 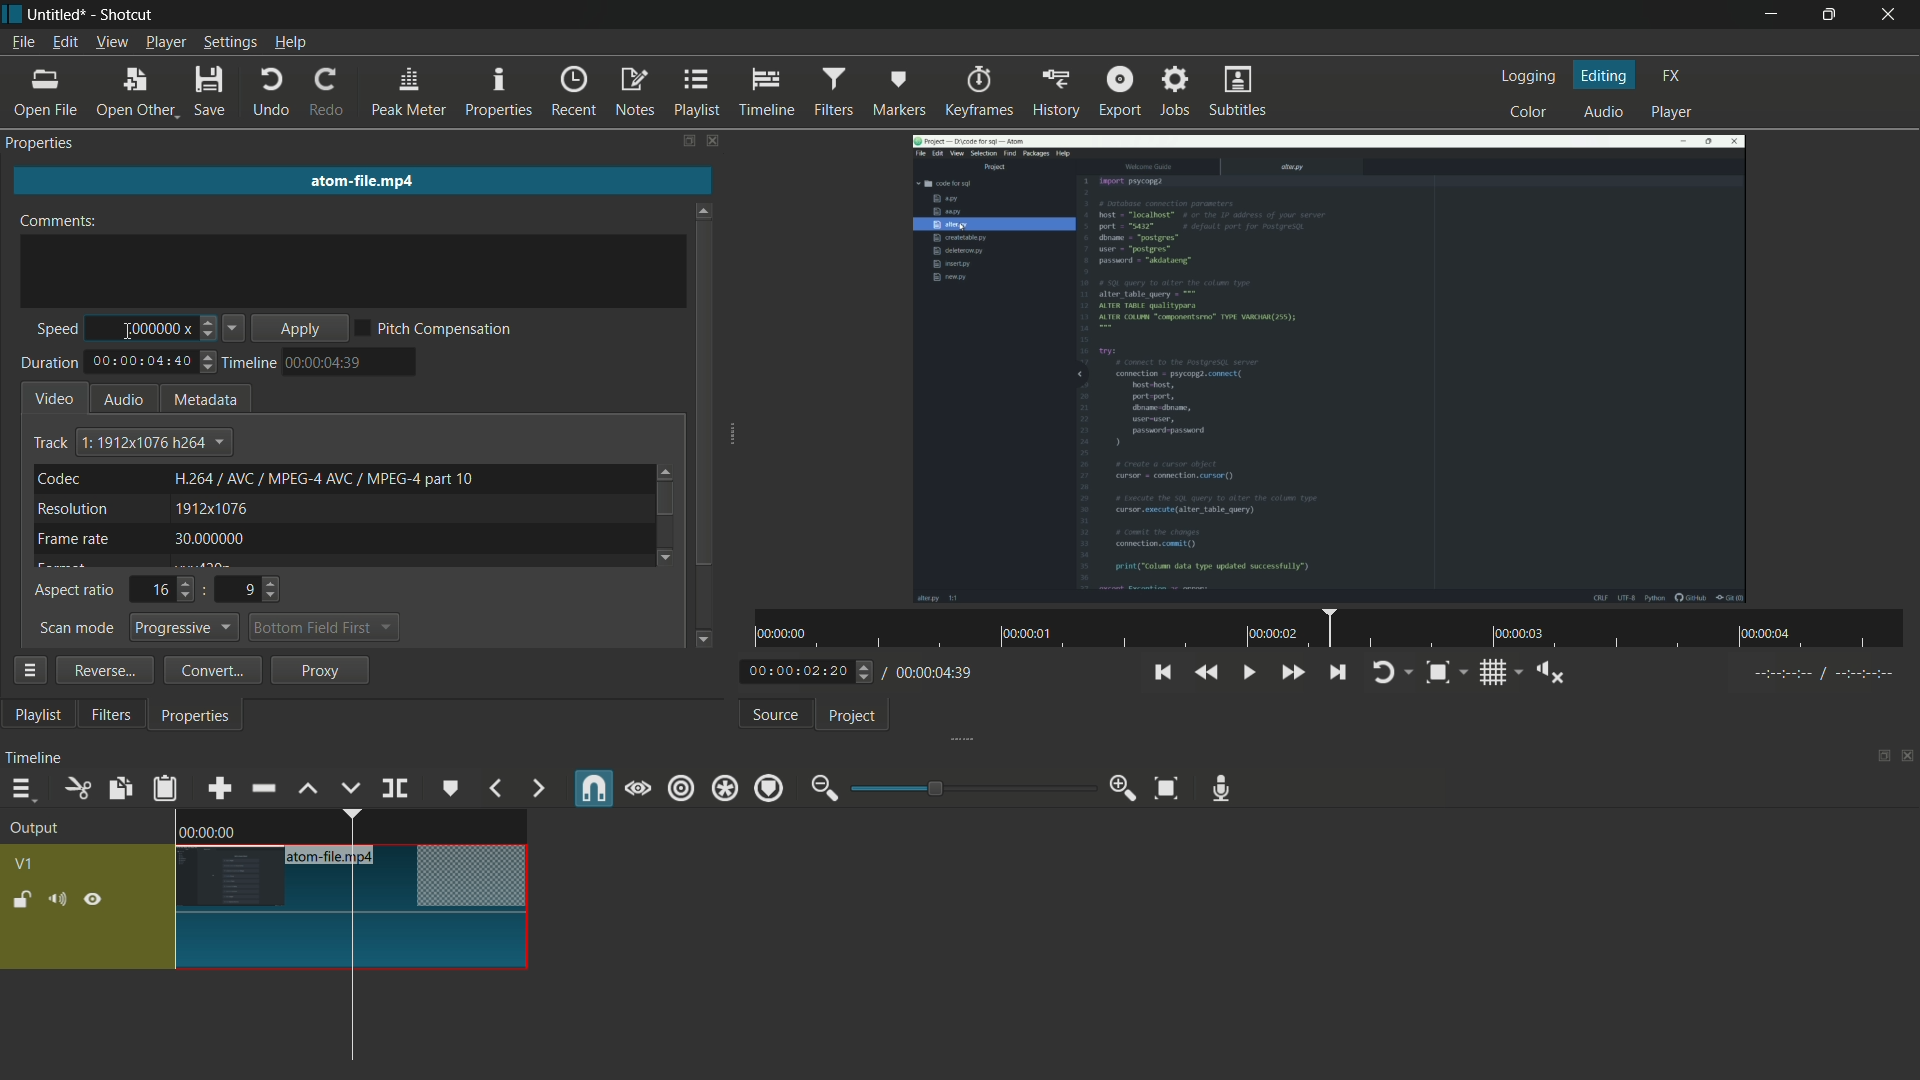 I want to click on history, so click(x=1055, y=92).